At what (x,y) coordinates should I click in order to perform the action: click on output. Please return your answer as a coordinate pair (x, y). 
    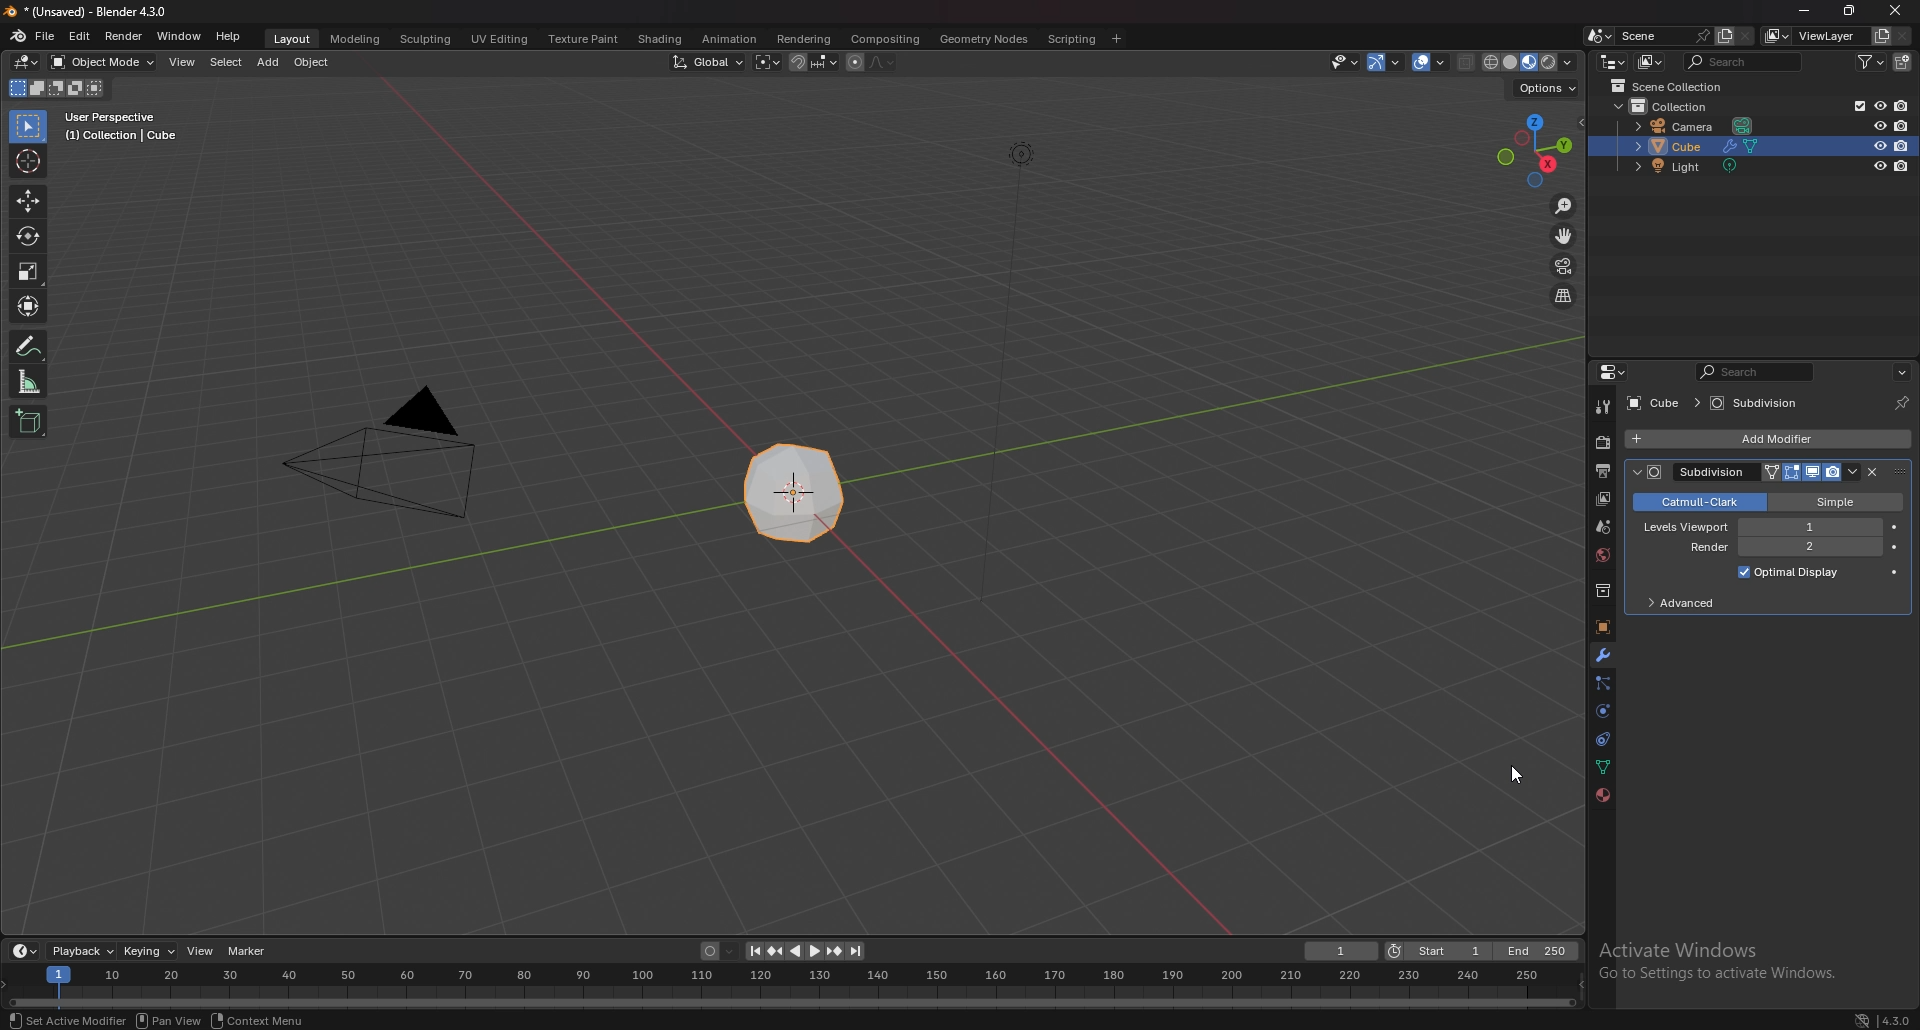
    Looking at the image, I should click on (1601, 471).